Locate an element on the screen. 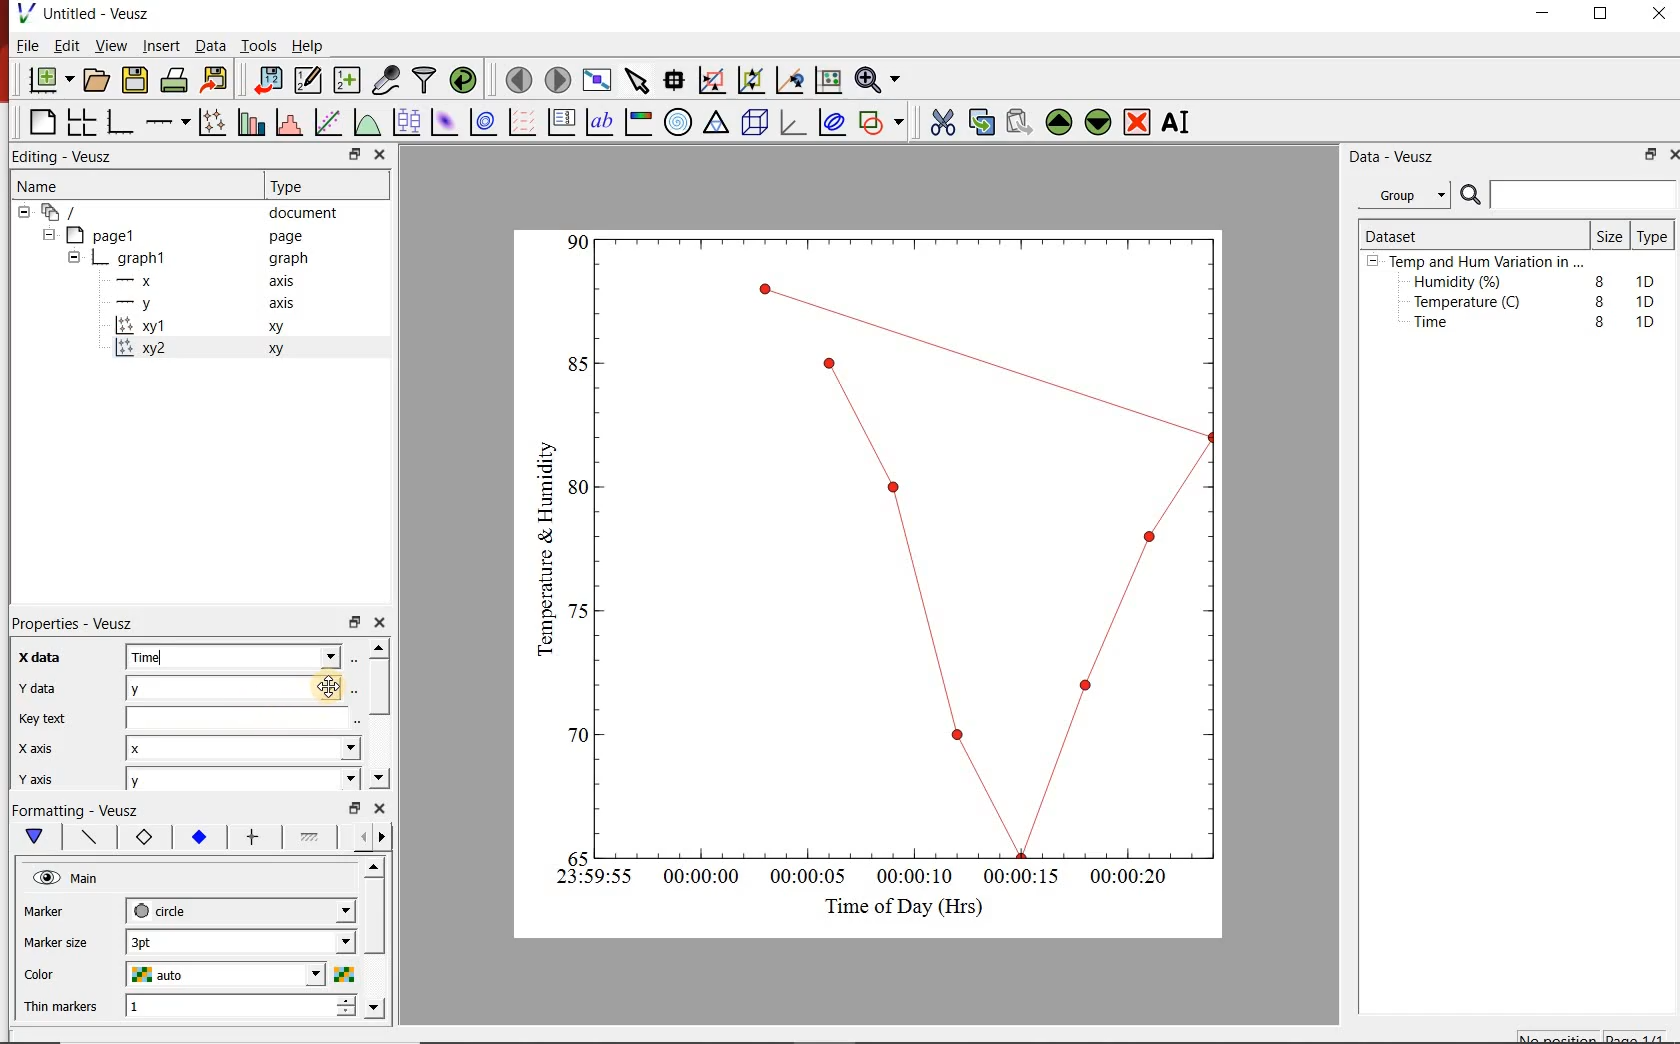 The height and width of the screenshot is (1044, 1680). xy1 is located at coordinates (152, 326).